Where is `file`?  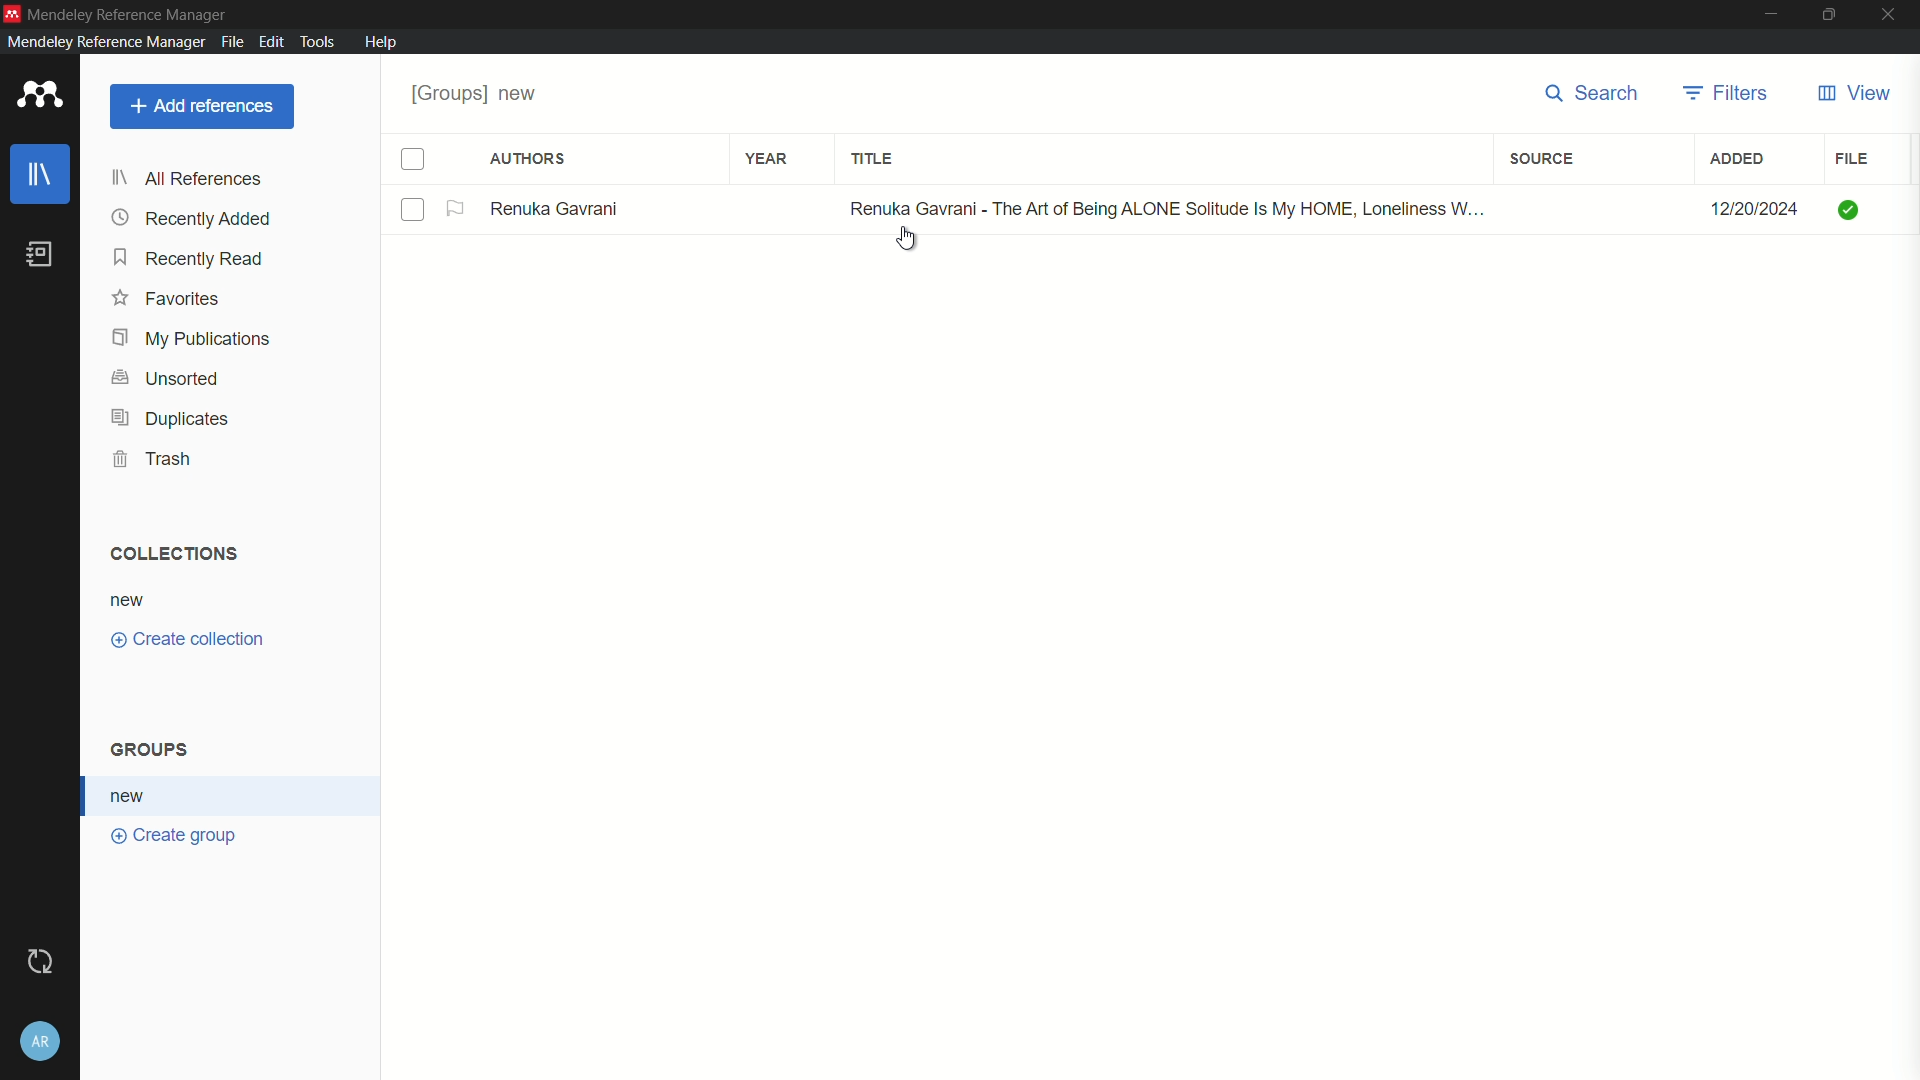
file is located at coordinates (1852, 159).